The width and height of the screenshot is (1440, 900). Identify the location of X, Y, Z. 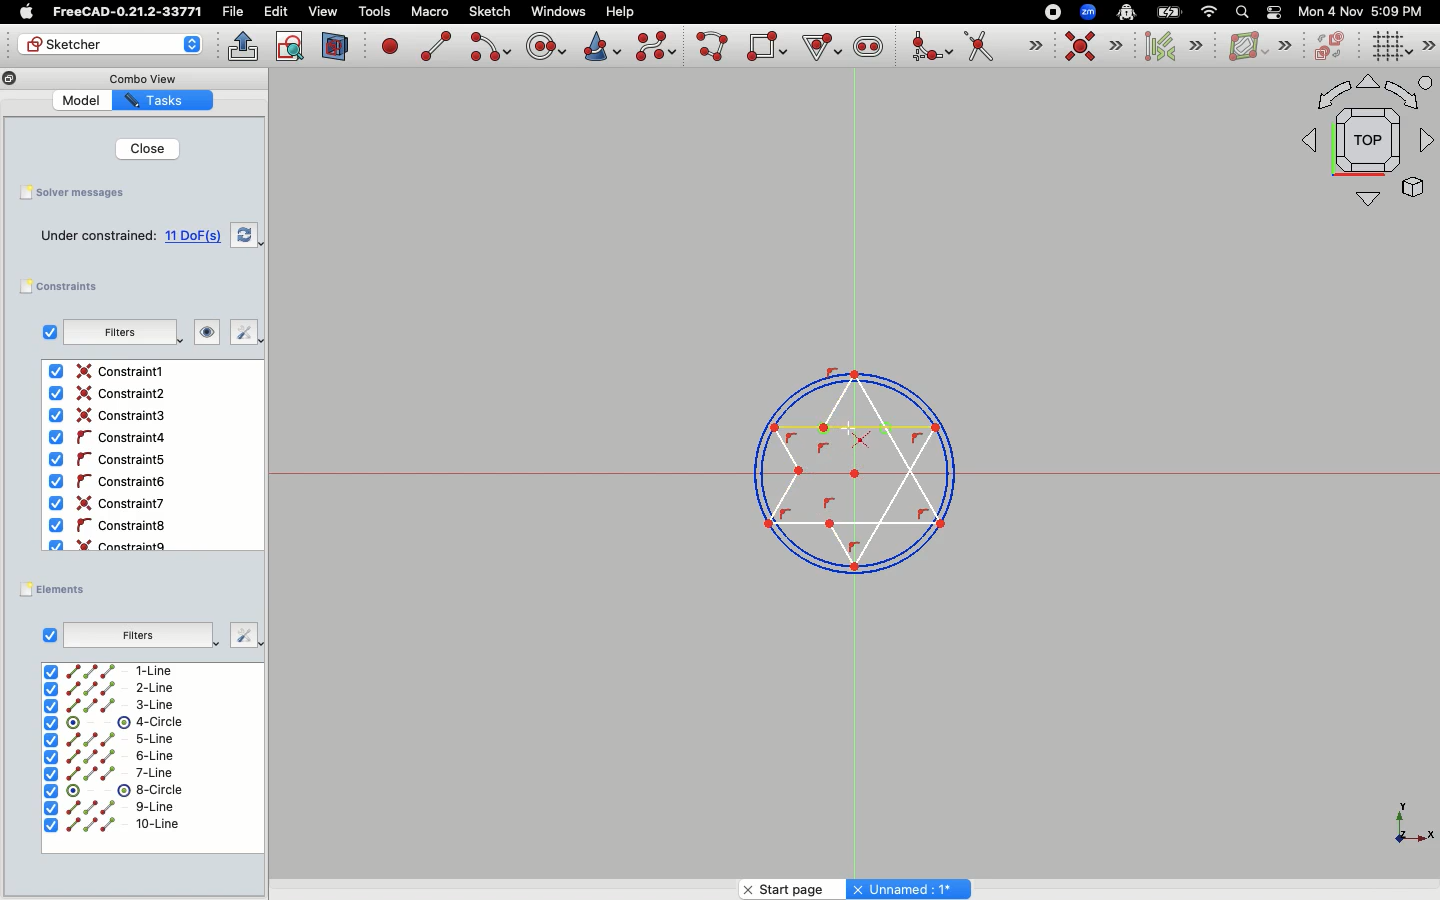
(1401, 829).